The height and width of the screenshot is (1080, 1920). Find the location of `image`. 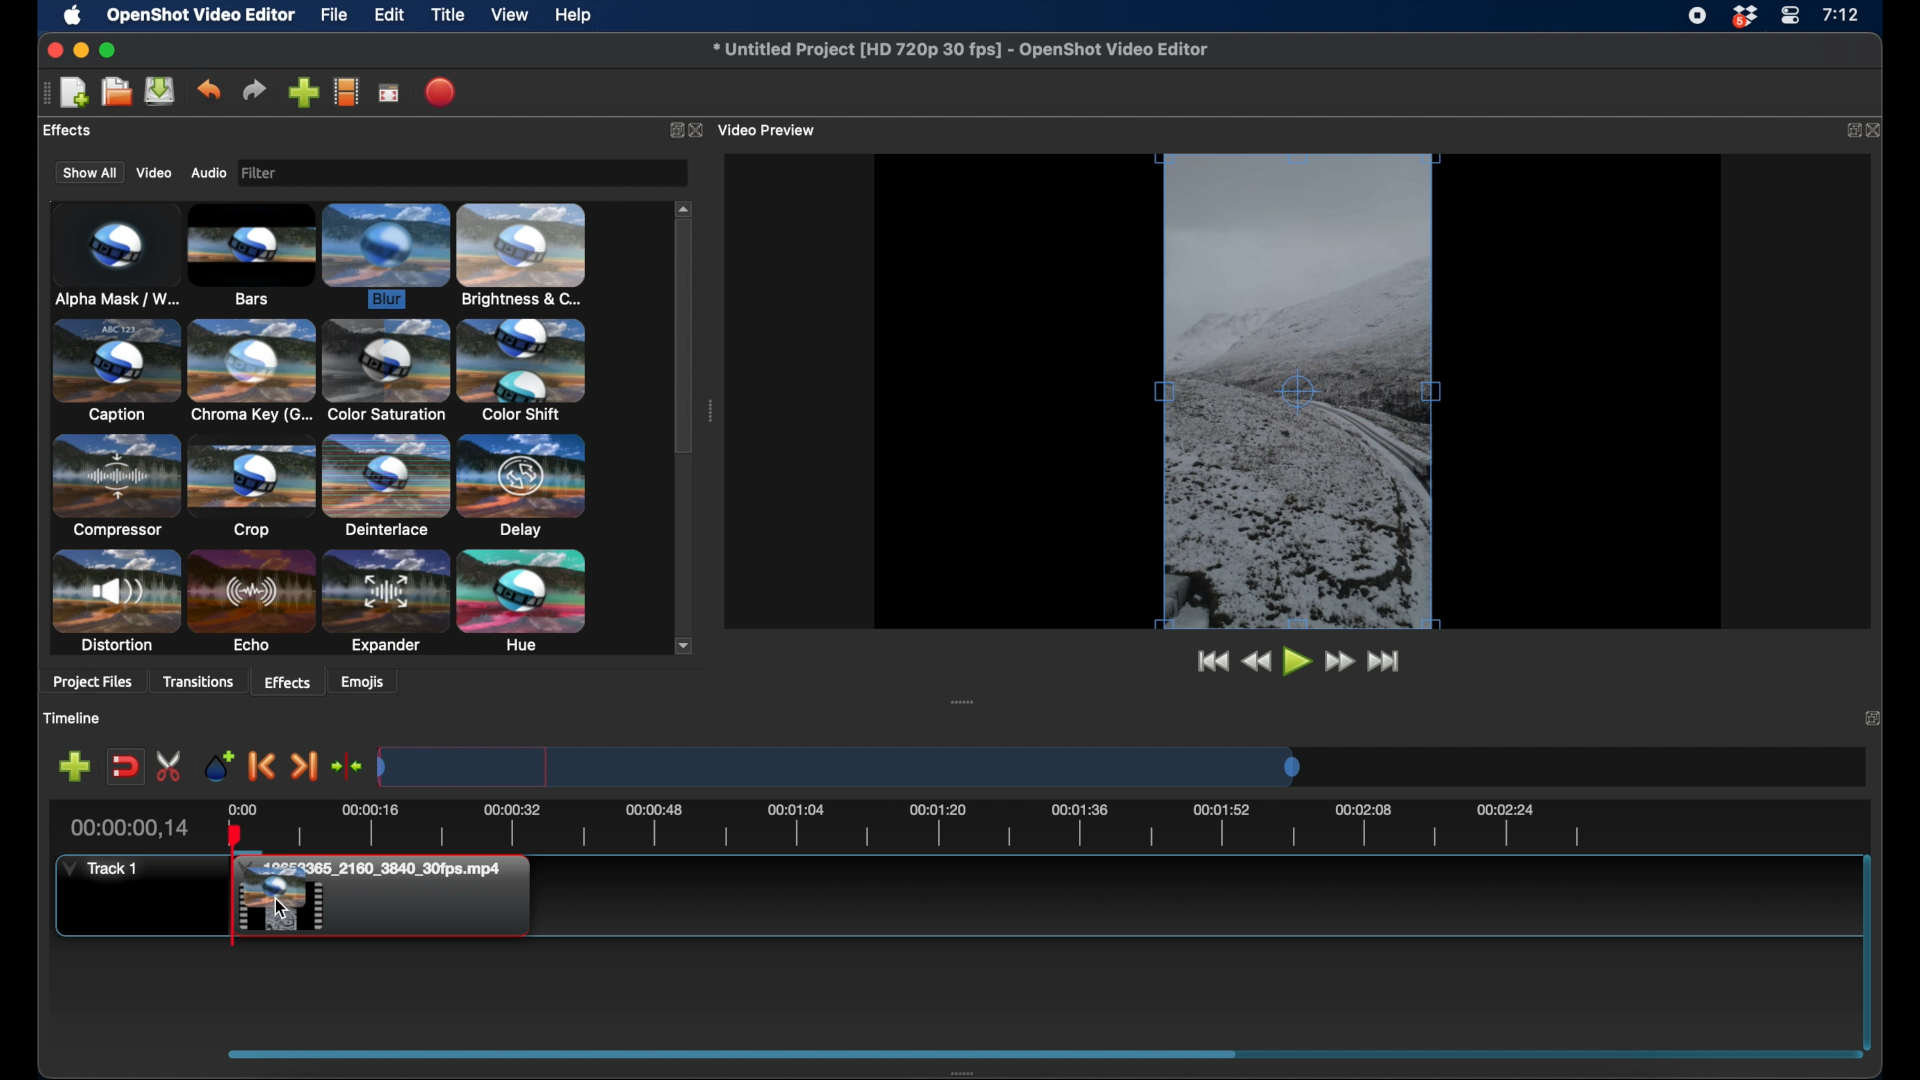

image is located at coordinates (264, 174).